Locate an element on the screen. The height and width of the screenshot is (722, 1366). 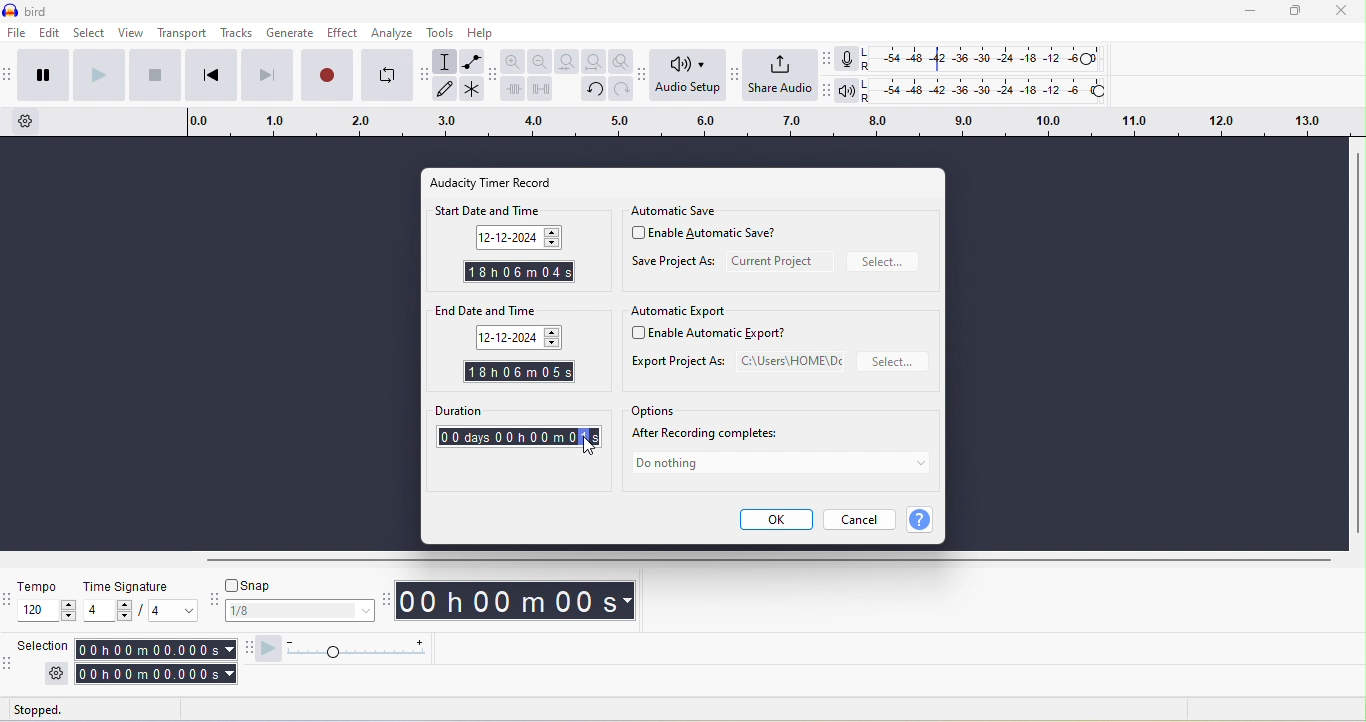
playback meter is located at coordinates (847, 94).